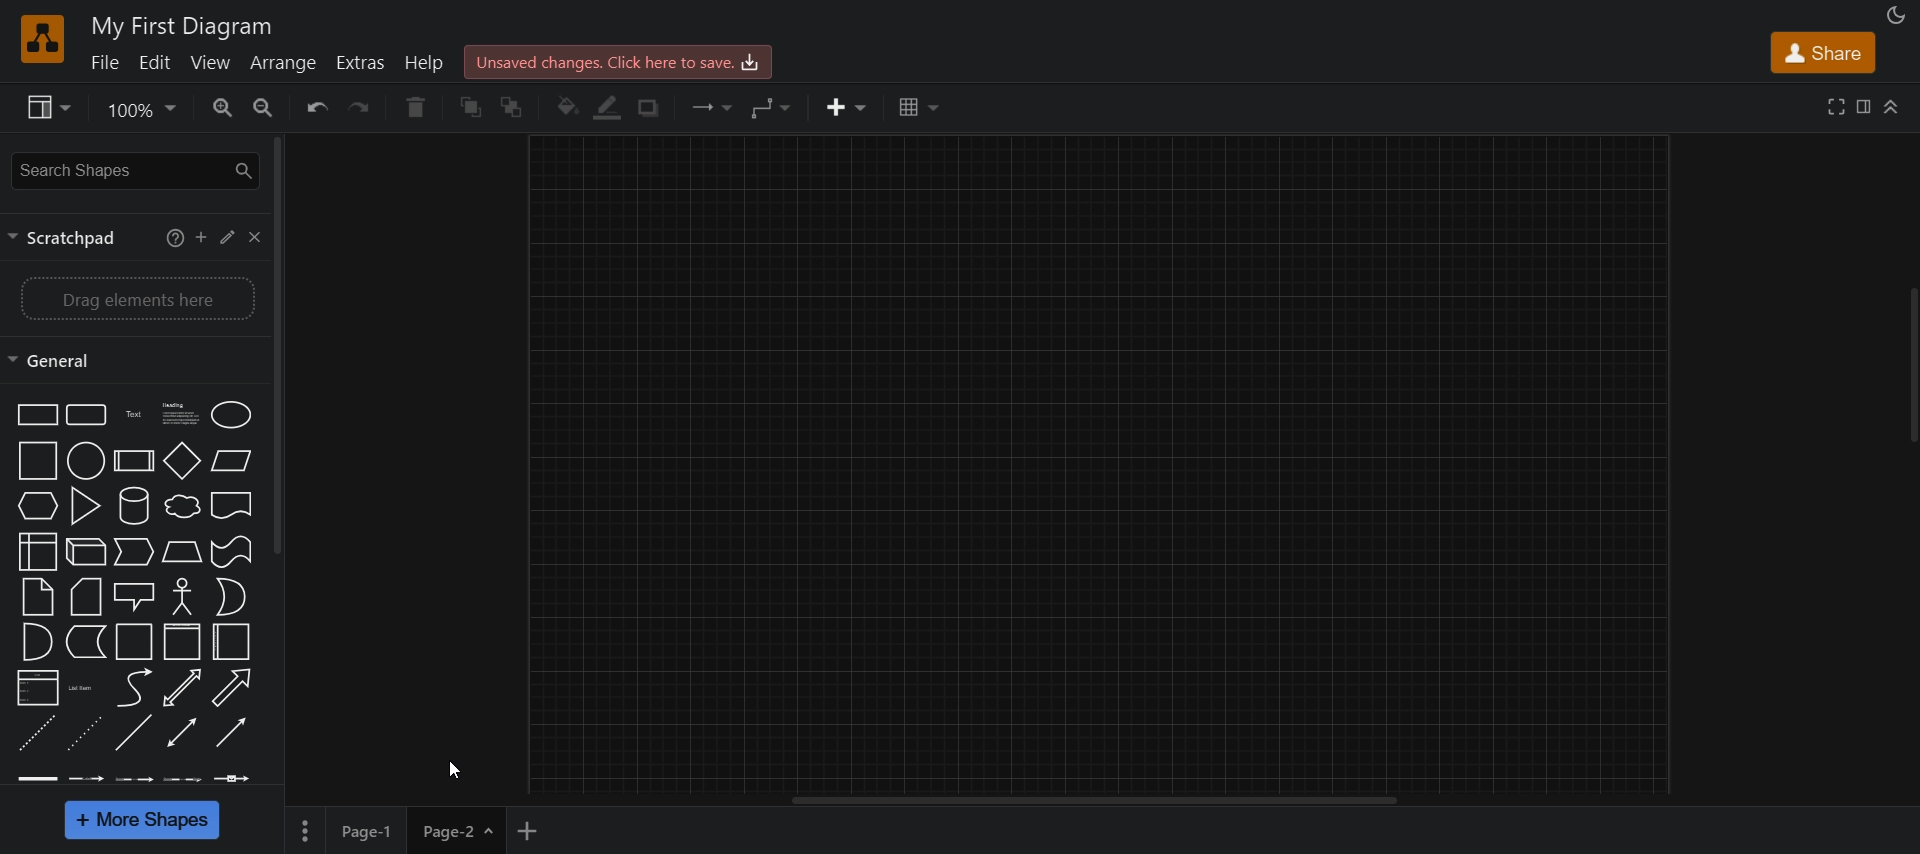 This screenshot has width=1920, height=854. Describe the element at coordinates (367, 62) in the screenshot. I see `extras` at that location.